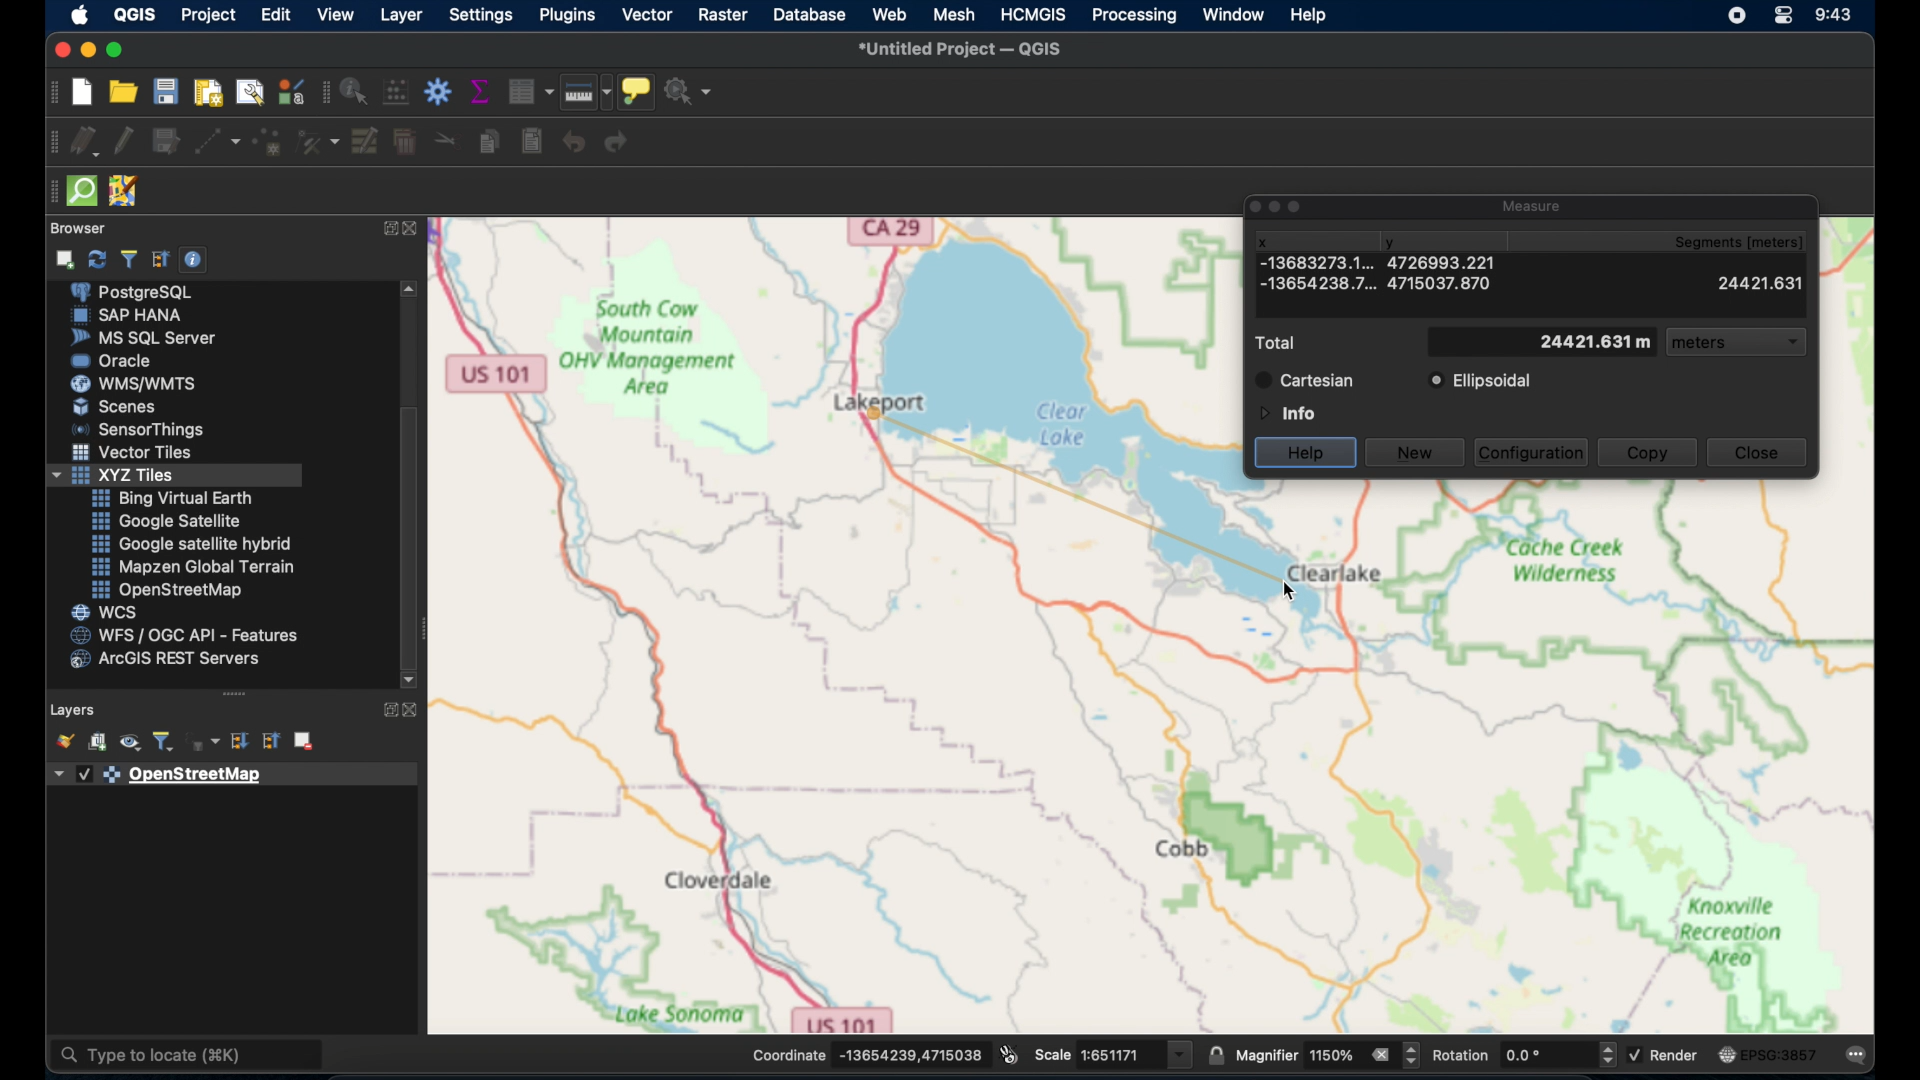 This screenshot has width=1920, height=1080. Describe the element at coordinates (128, 258) in the screenshot. I see `filter browser` at that location.